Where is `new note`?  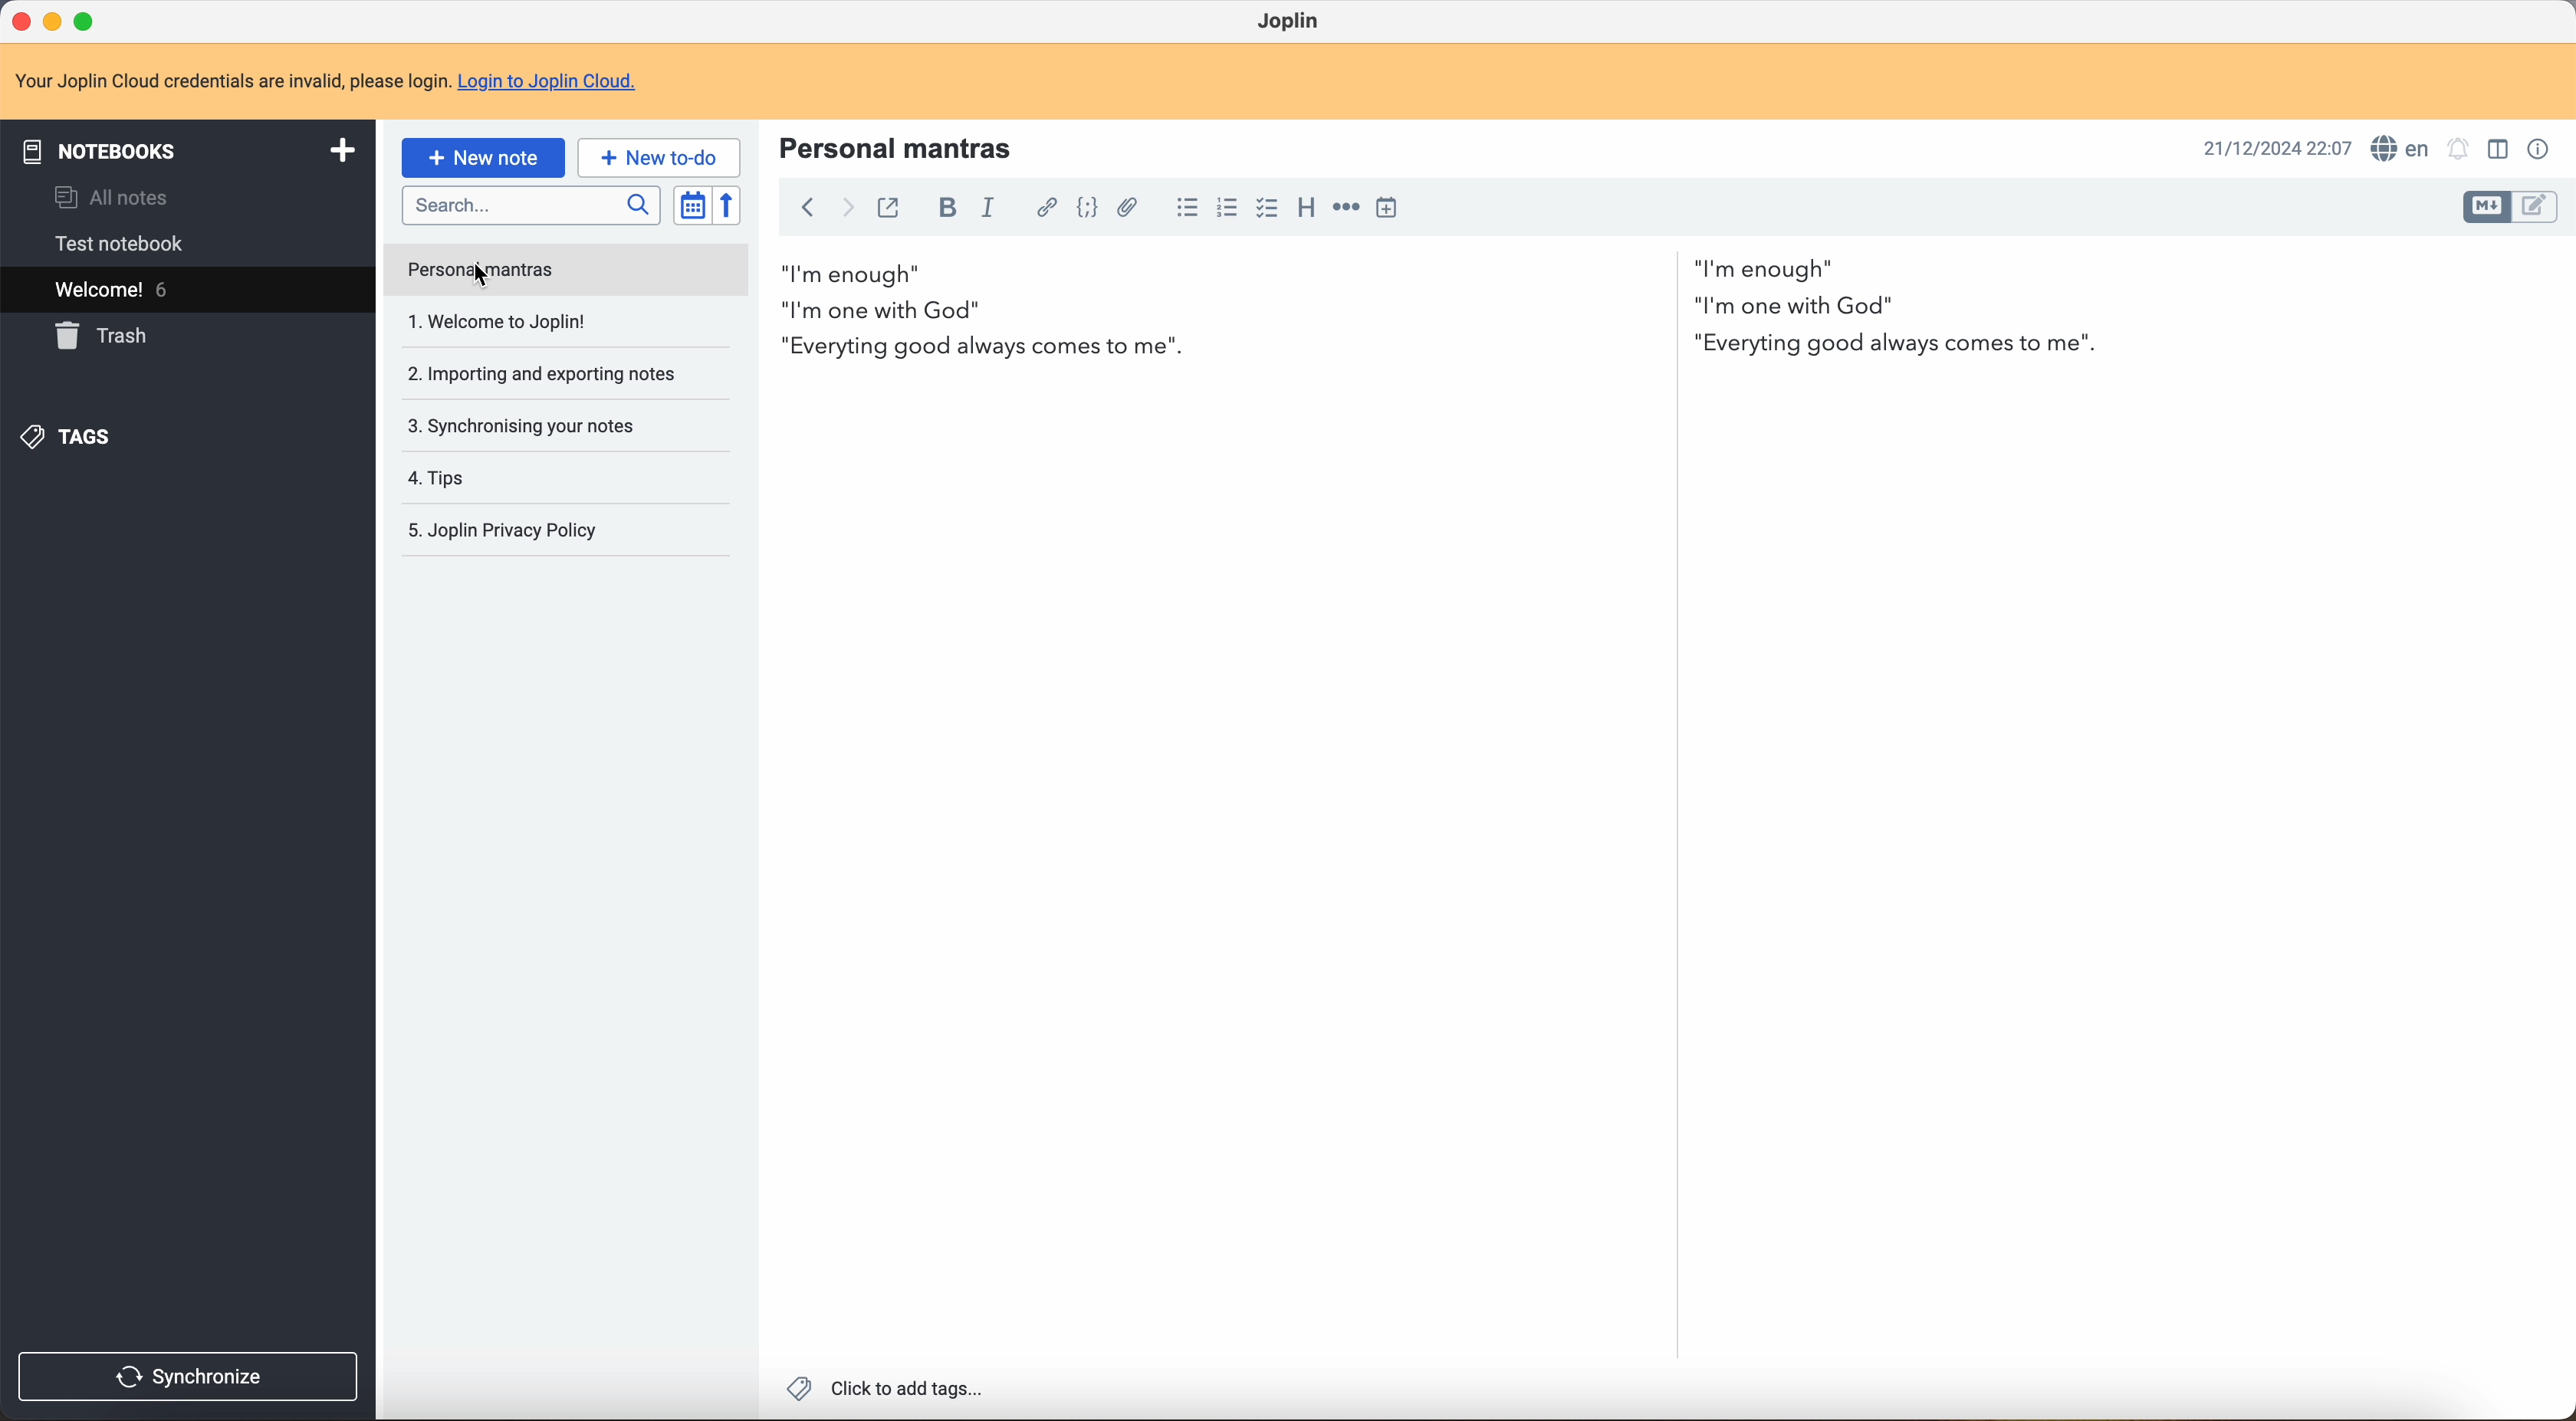 new note is located at coordinates (481, 156).